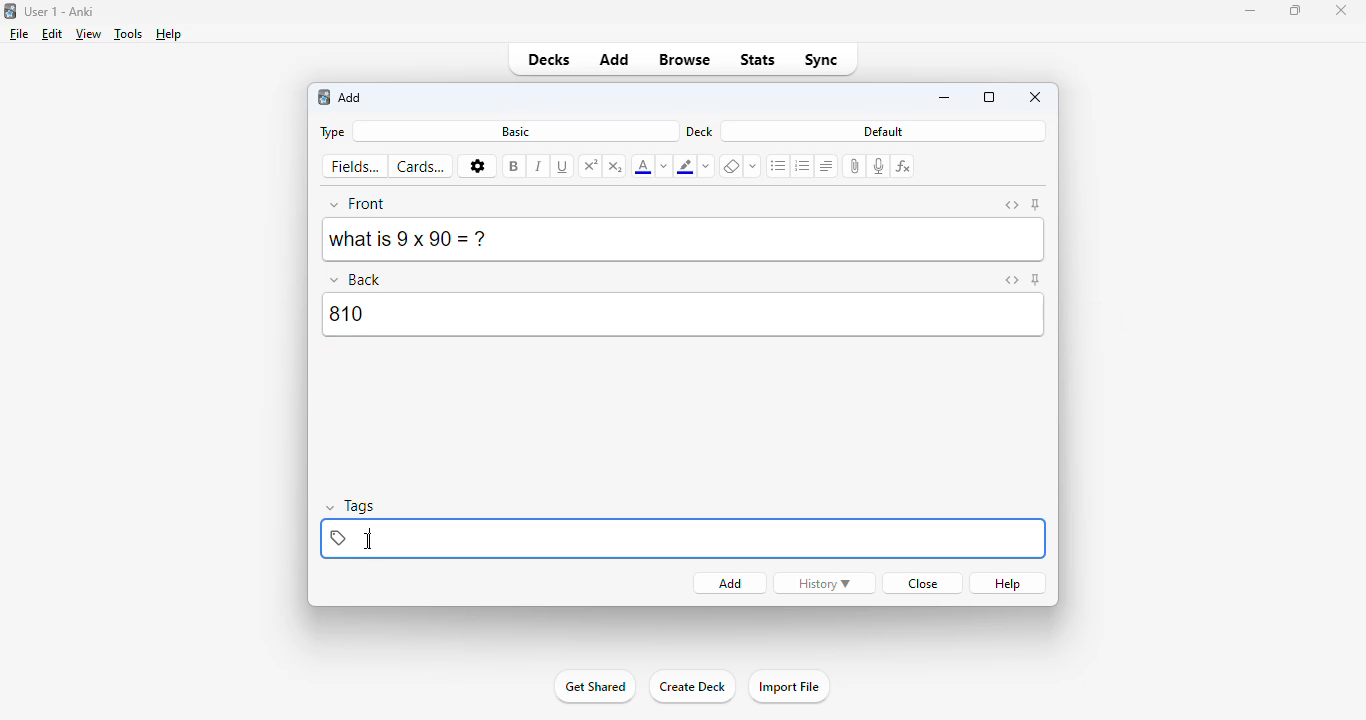 The width and height of the screenshot is (1366, 720). Describe the element at coordinates (826, 166) in the screenshot. I see `alignment` at that location.